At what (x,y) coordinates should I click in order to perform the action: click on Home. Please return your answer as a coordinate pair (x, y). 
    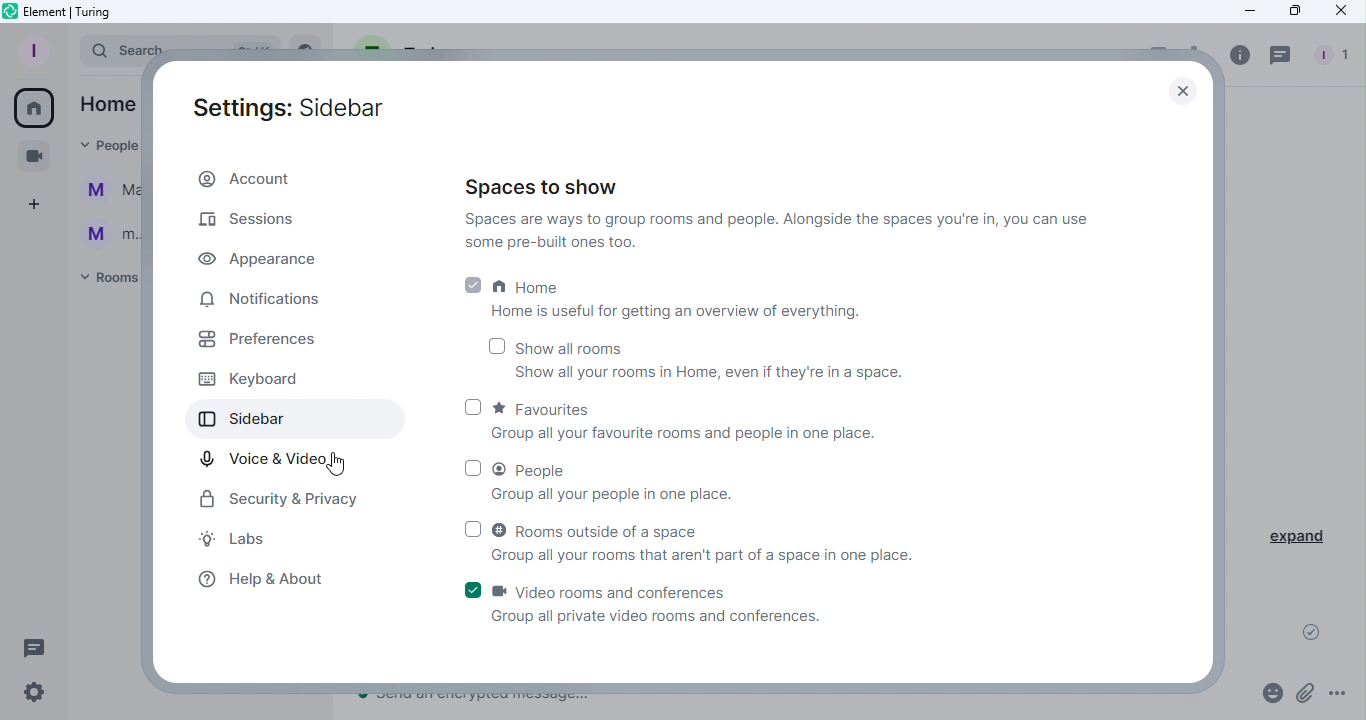
    Looking at the image, I should click on (110, 104).